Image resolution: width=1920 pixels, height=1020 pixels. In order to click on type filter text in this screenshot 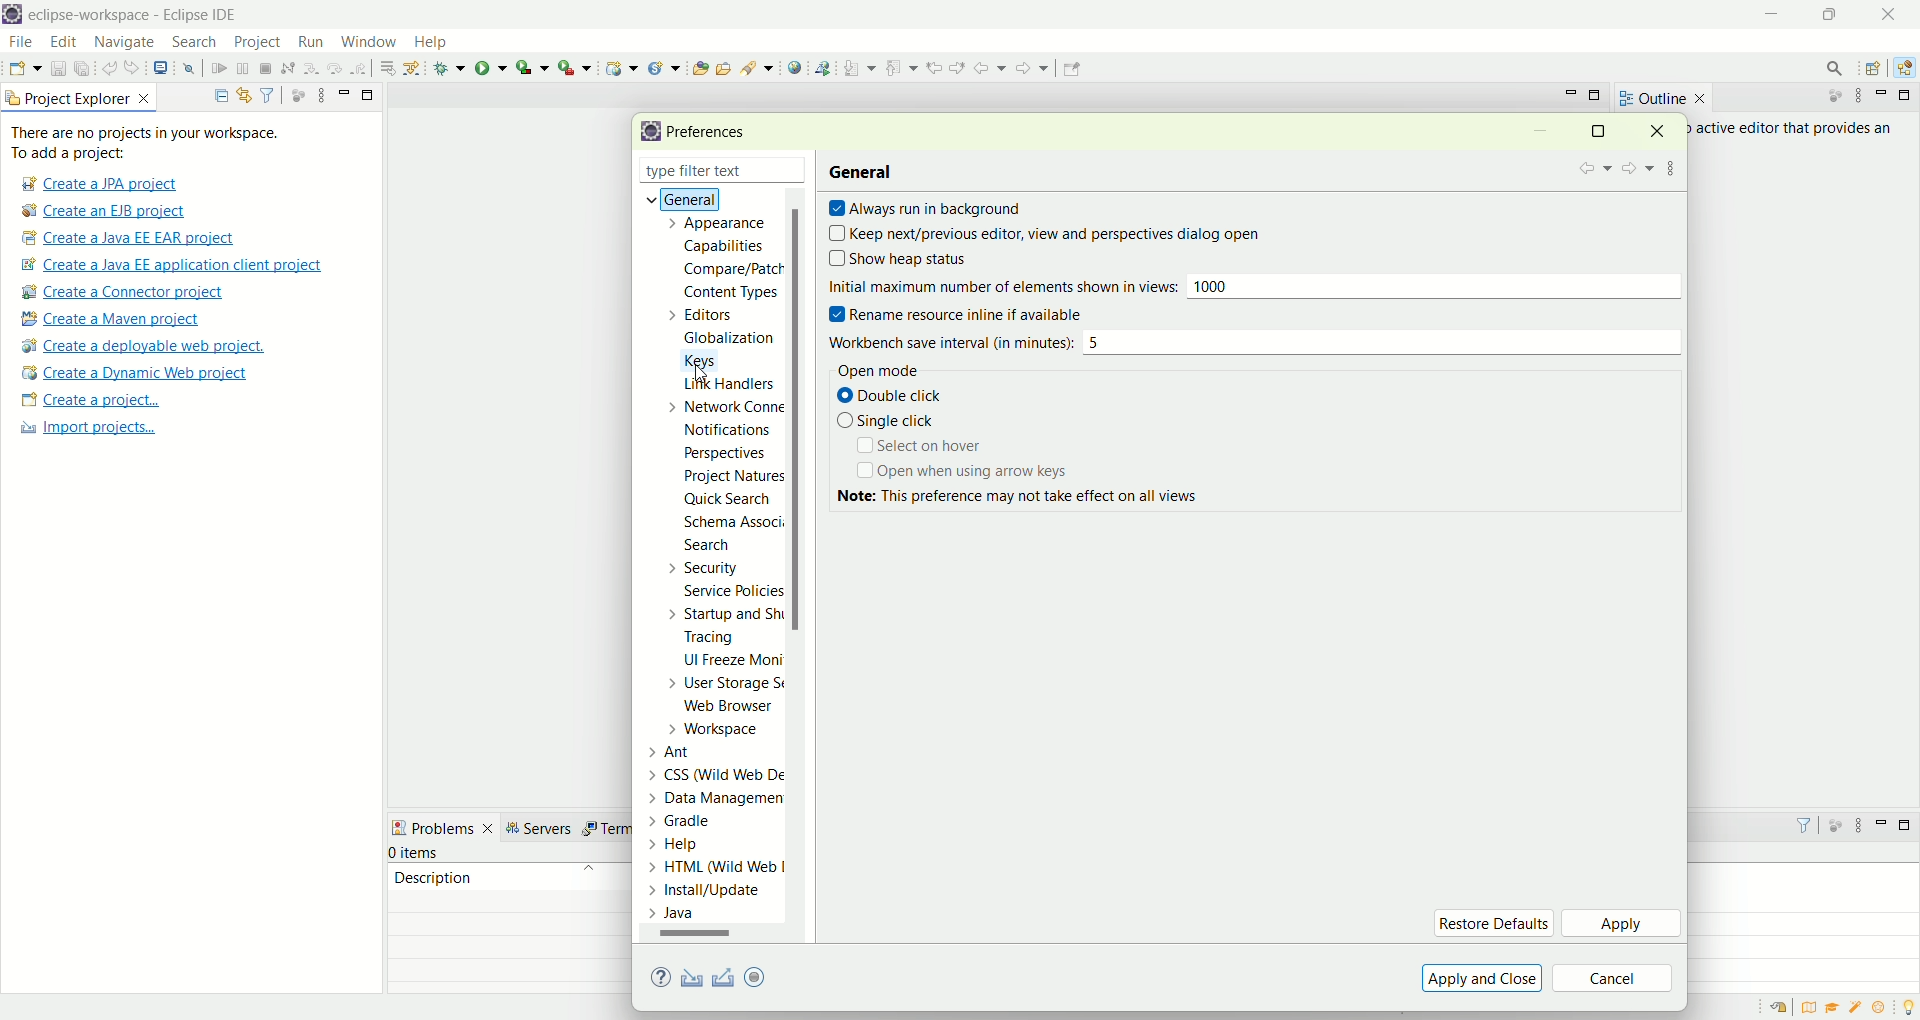, I will do `click(698, 173)`.